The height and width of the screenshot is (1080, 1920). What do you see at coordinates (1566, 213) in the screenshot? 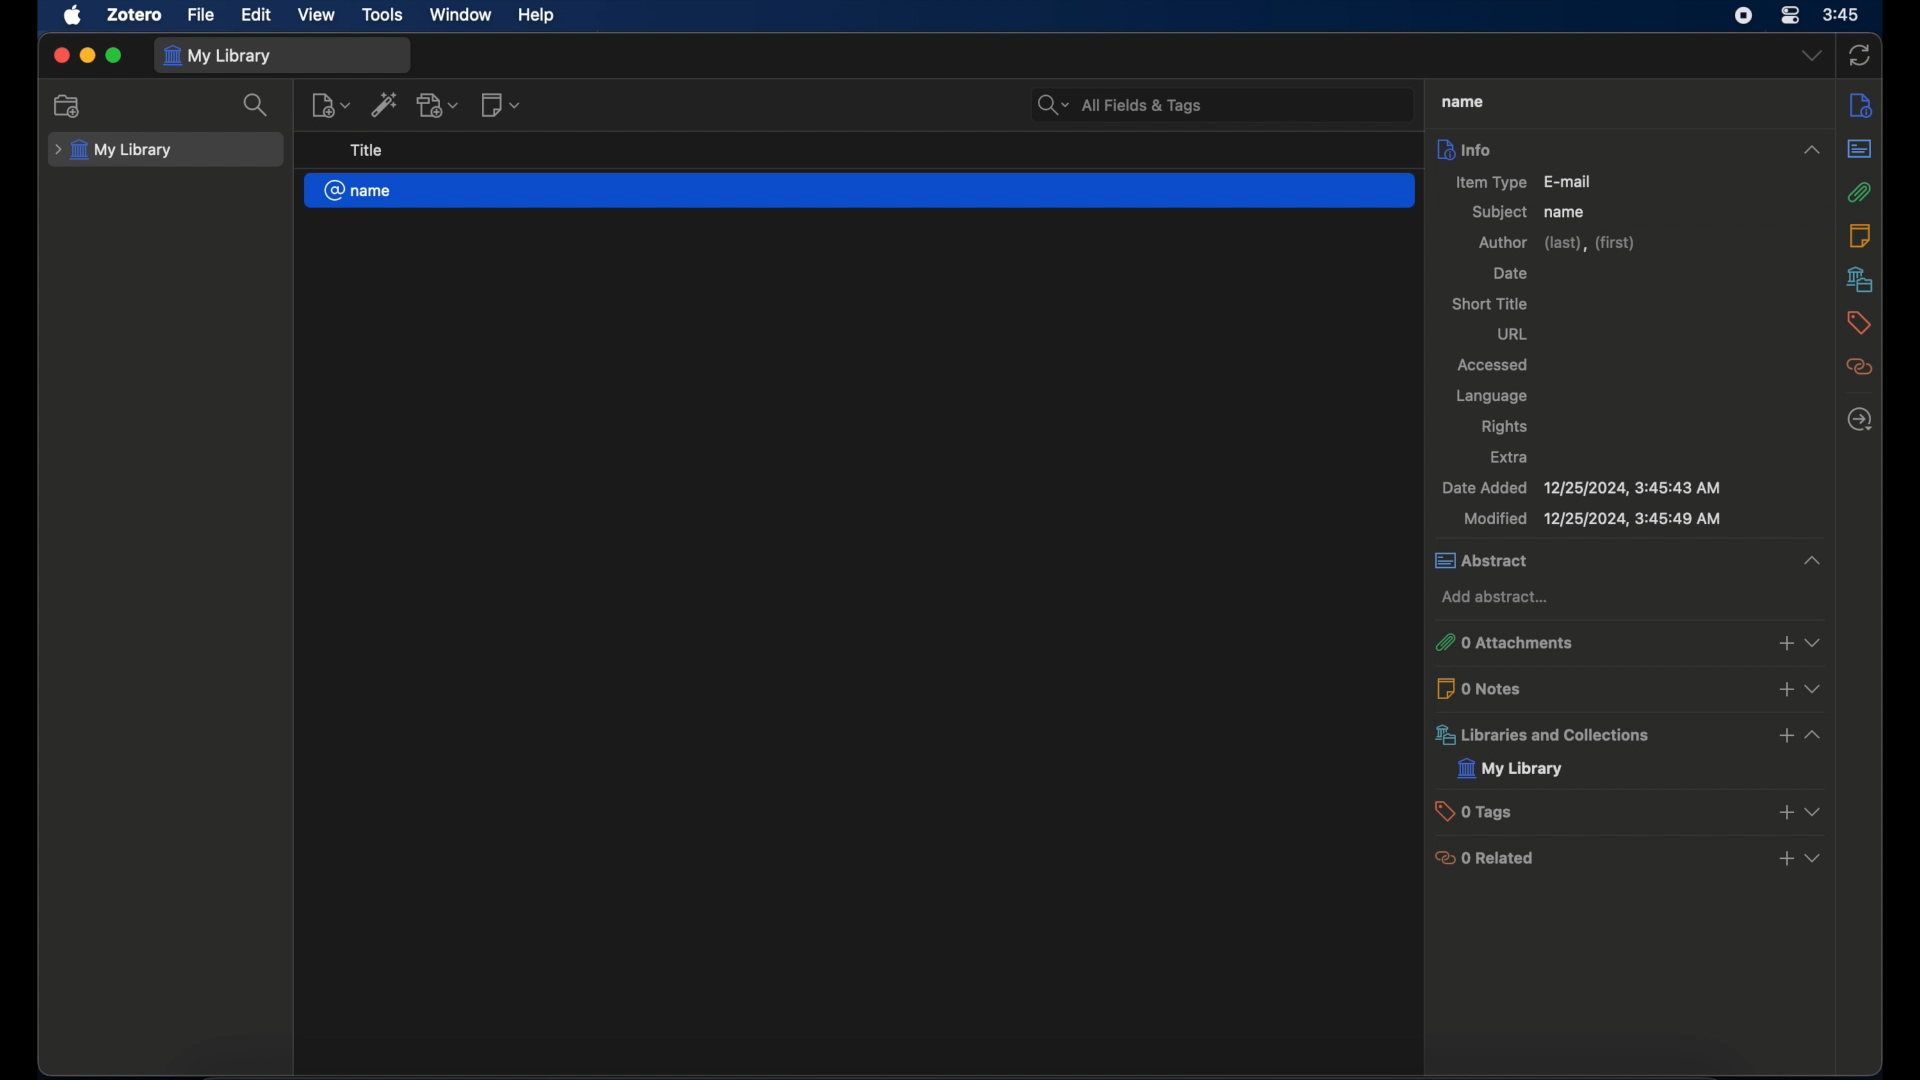
I see `name` at bounding box center [1566, 213].